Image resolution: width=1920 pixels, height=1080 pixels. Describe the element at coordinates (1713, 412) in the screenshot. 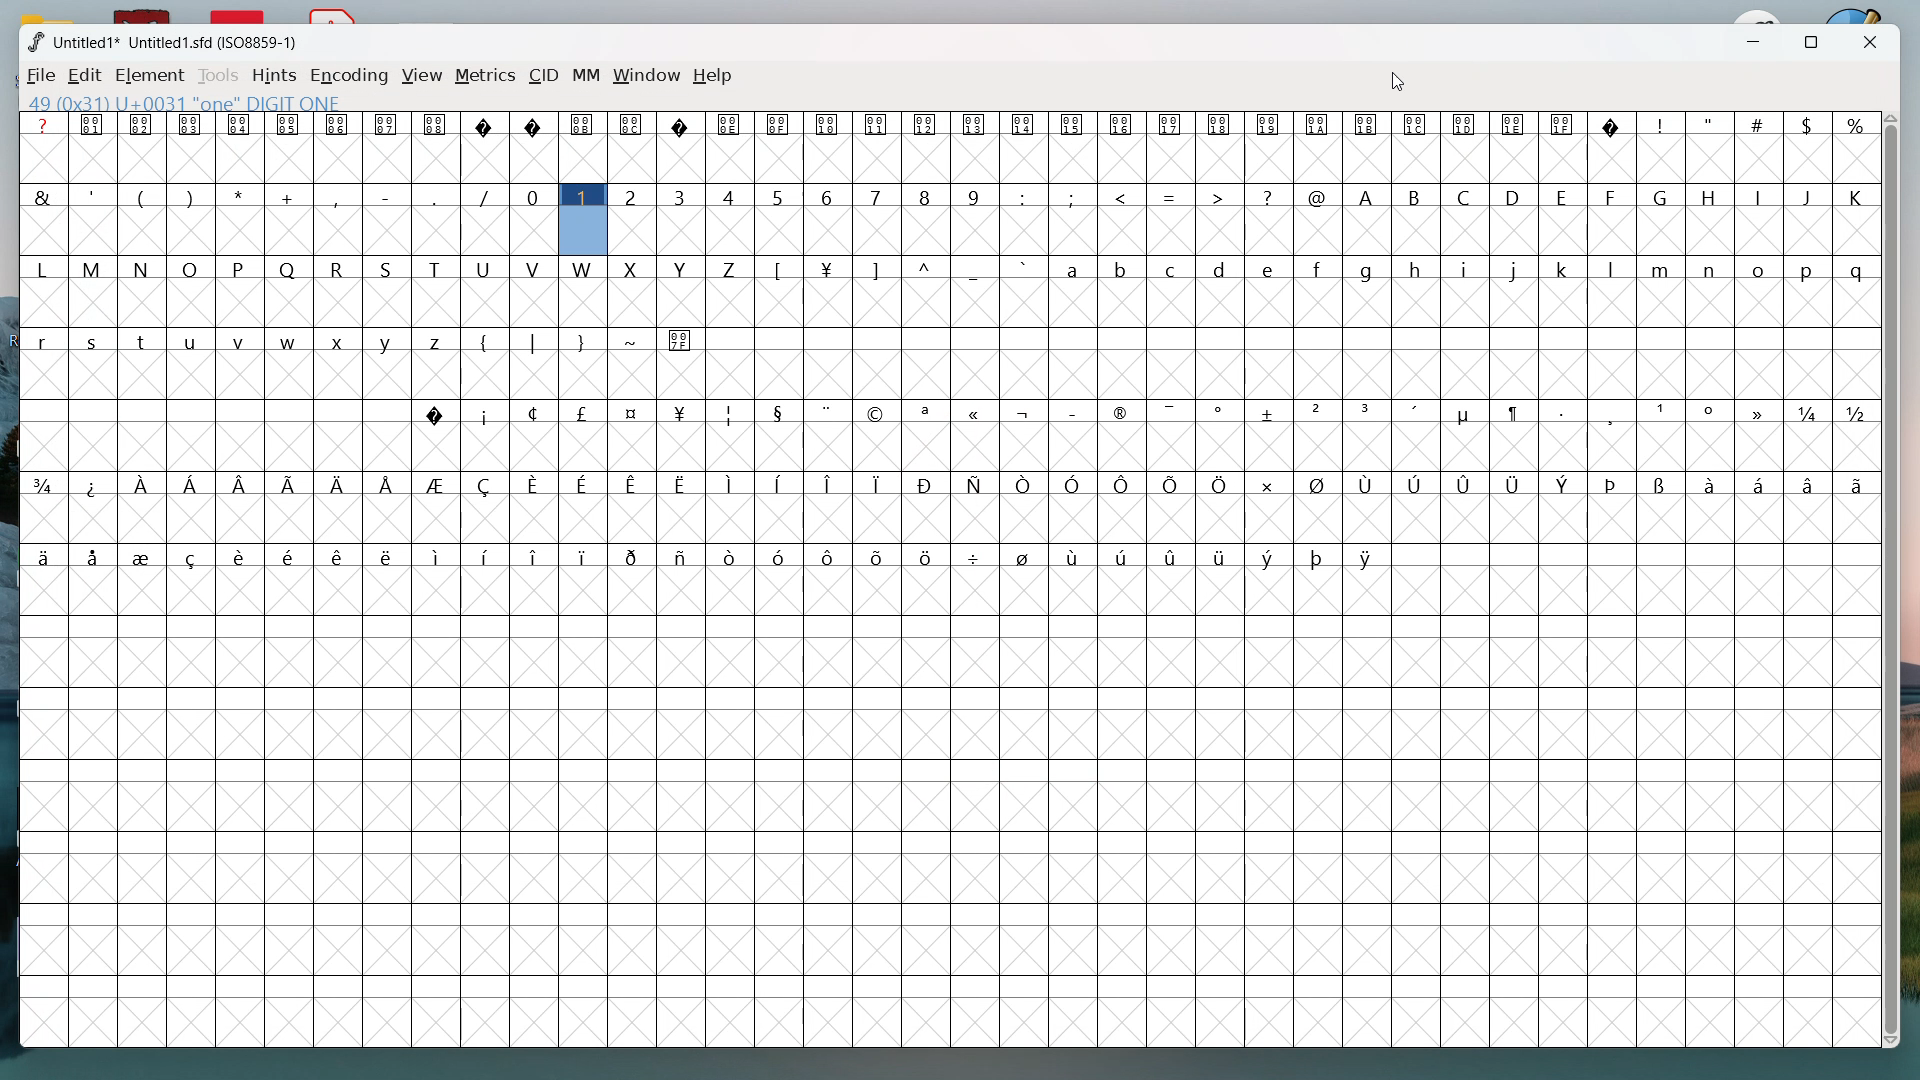

I see `symbol` at that location.